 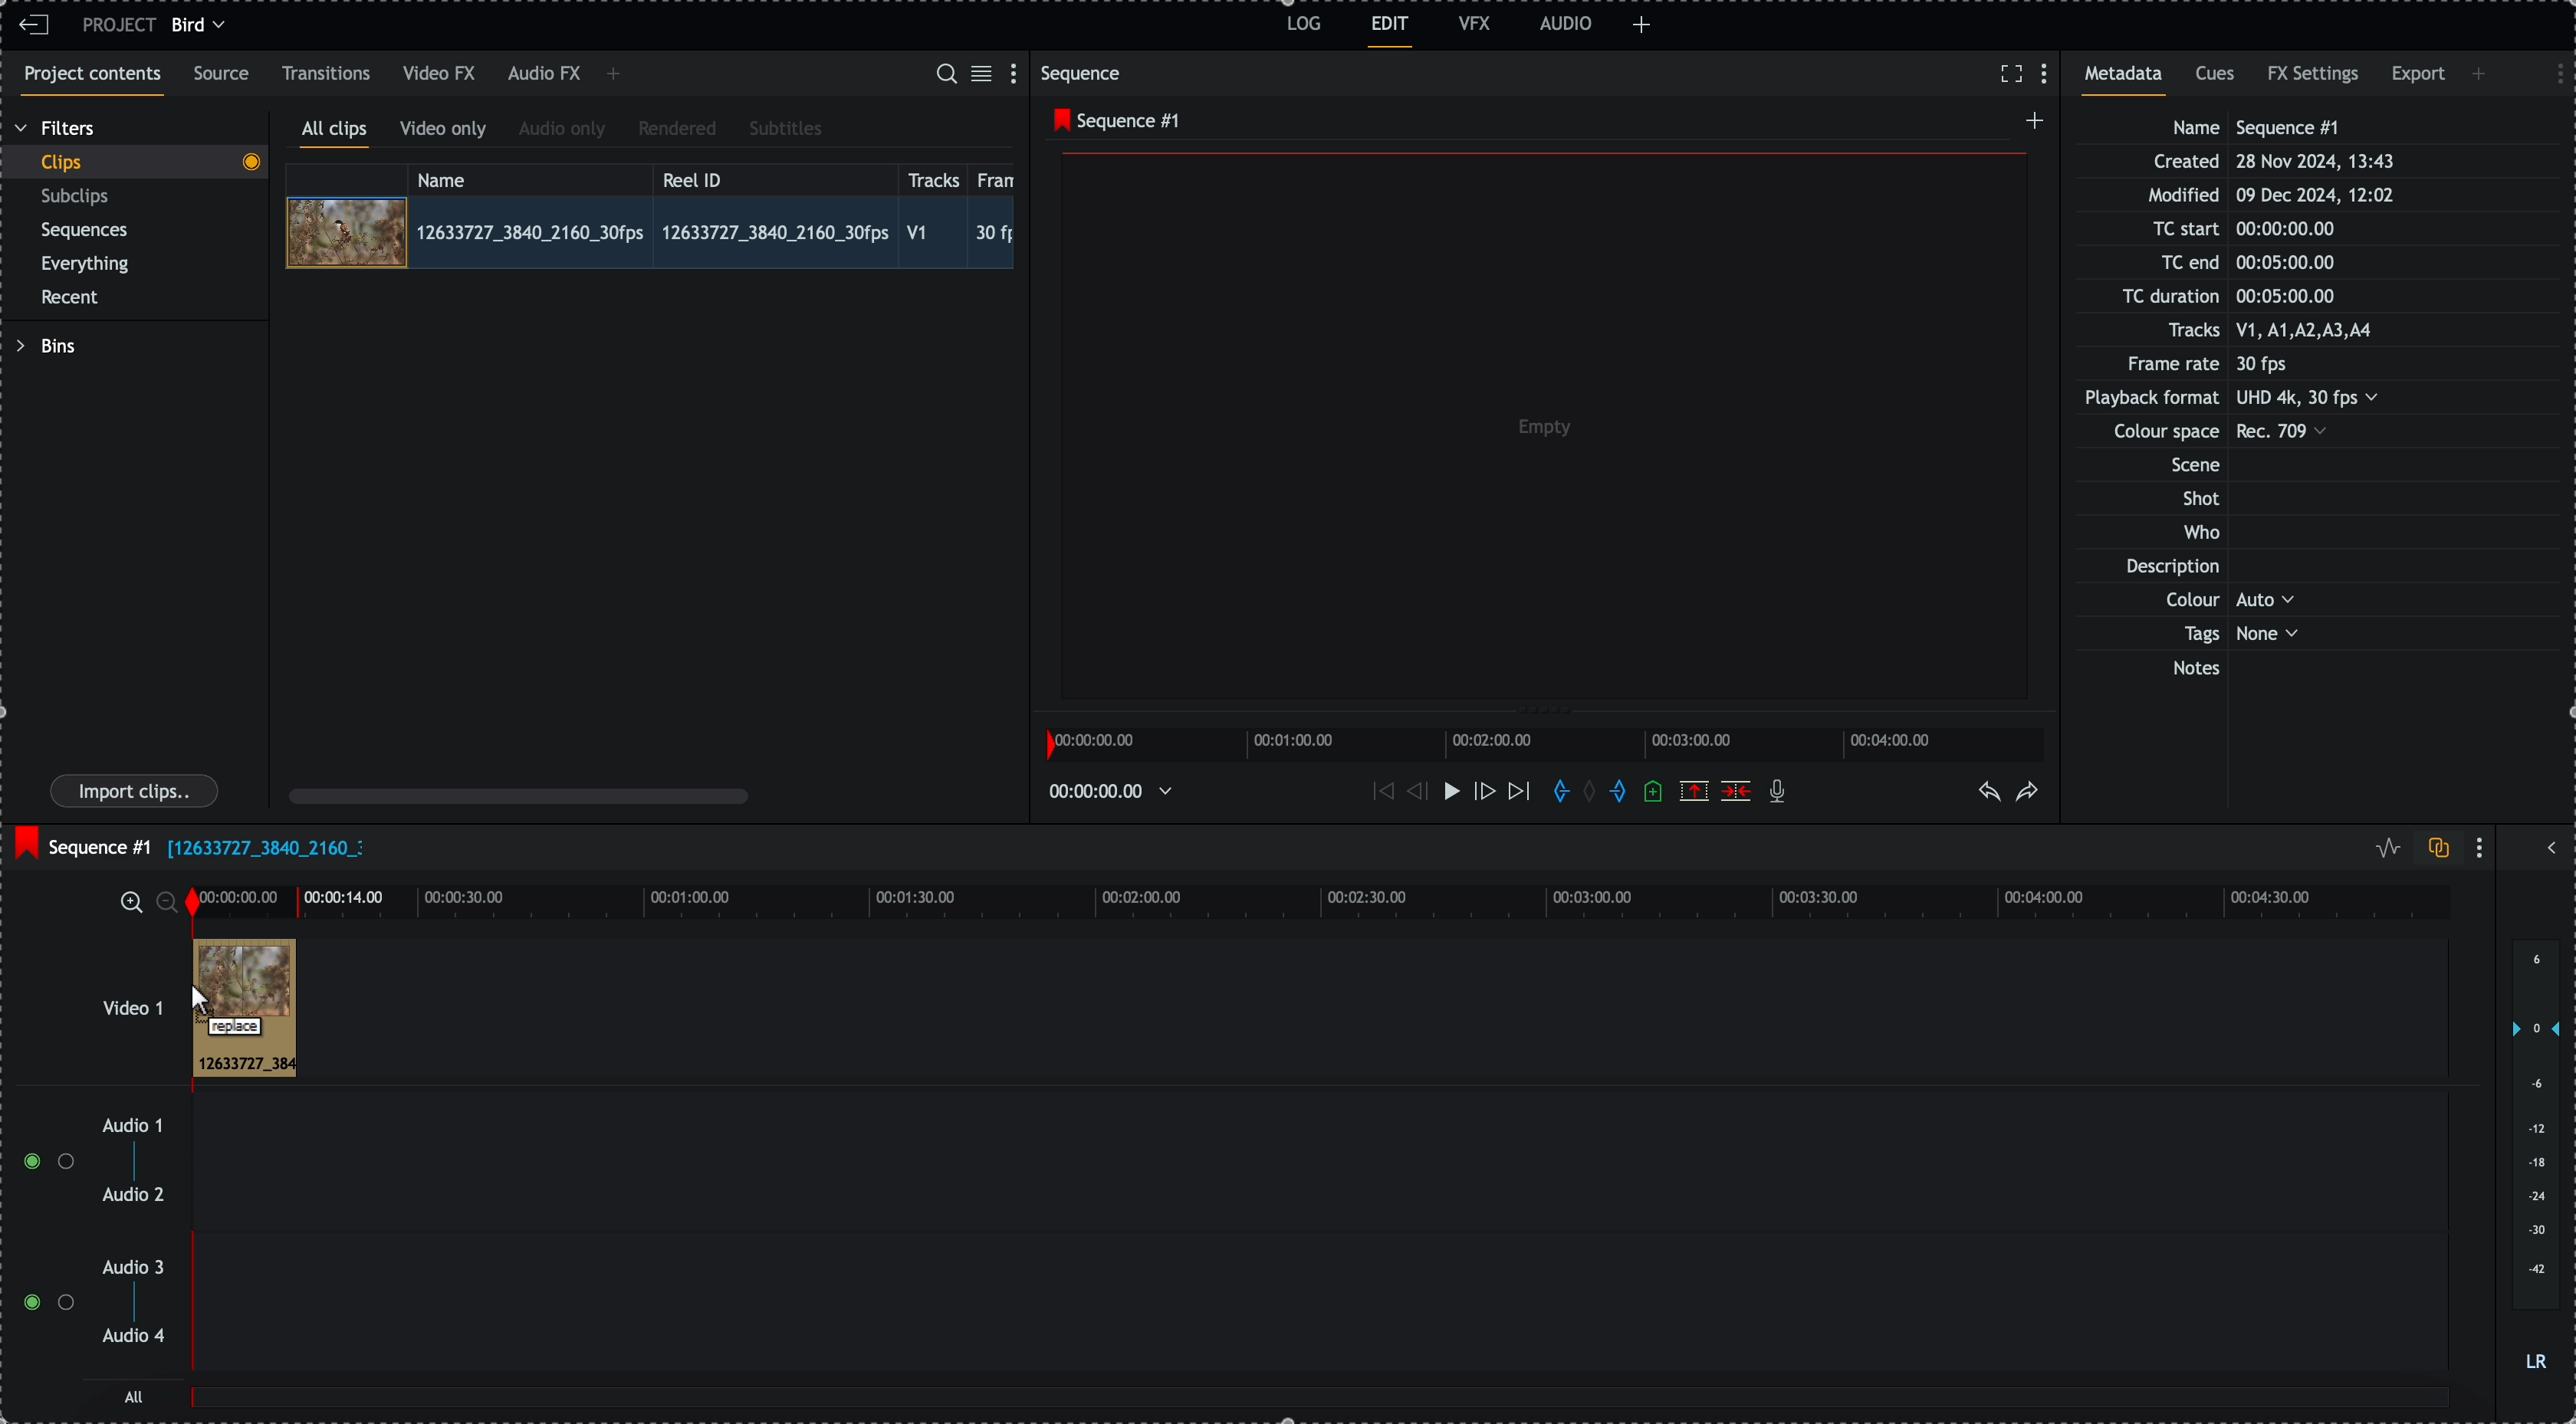 What do you see at coordinates (2418, 78) in the screenshot?
I see `export` at bounding box center [2418, 78].